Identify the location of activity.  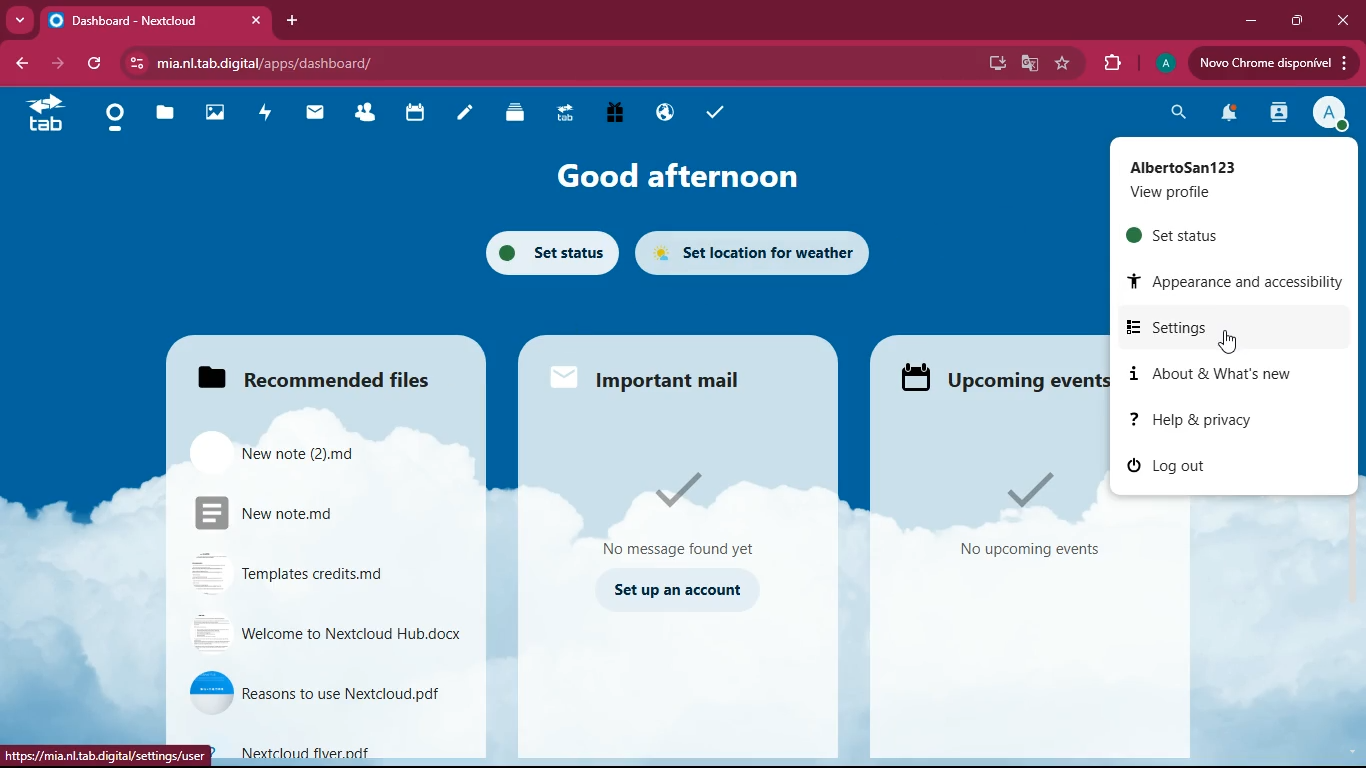
(1275, 112).